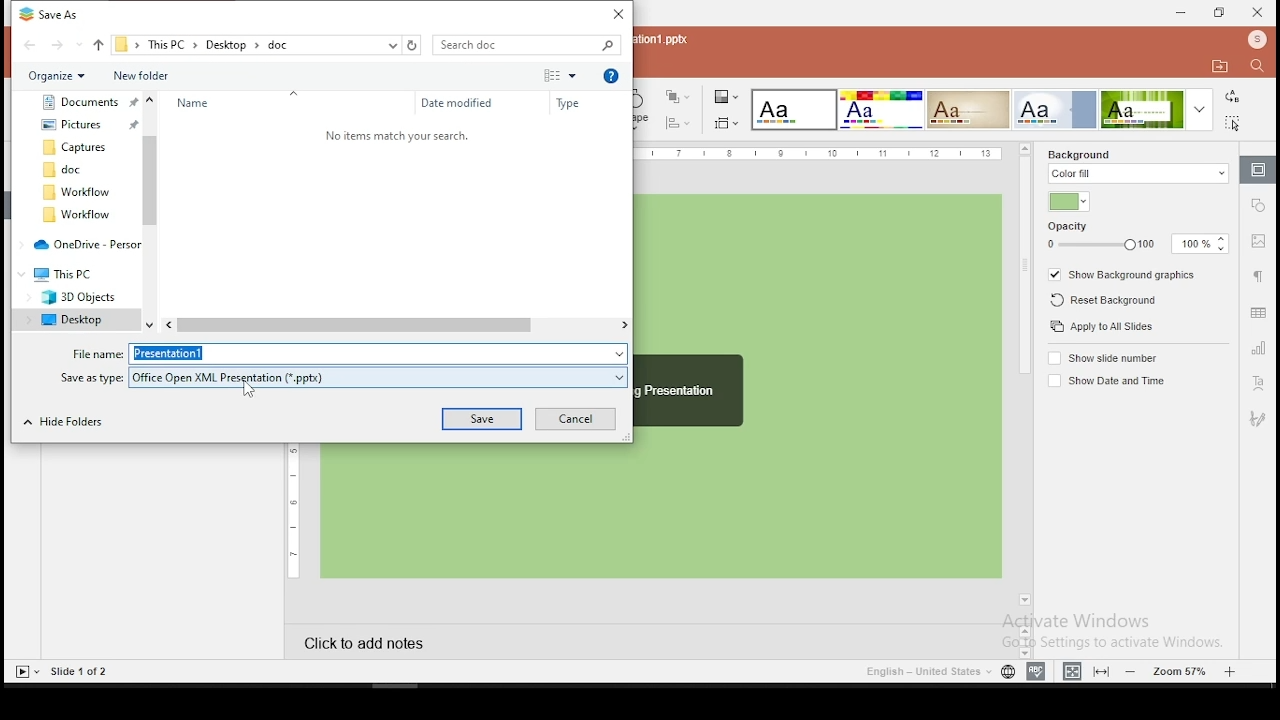 The width and height of the screenshot is (1280, 720). What do you see at coordinates (1220, 67) in the screenshot?
I see `open file location` at bounding box center [1220, 67].